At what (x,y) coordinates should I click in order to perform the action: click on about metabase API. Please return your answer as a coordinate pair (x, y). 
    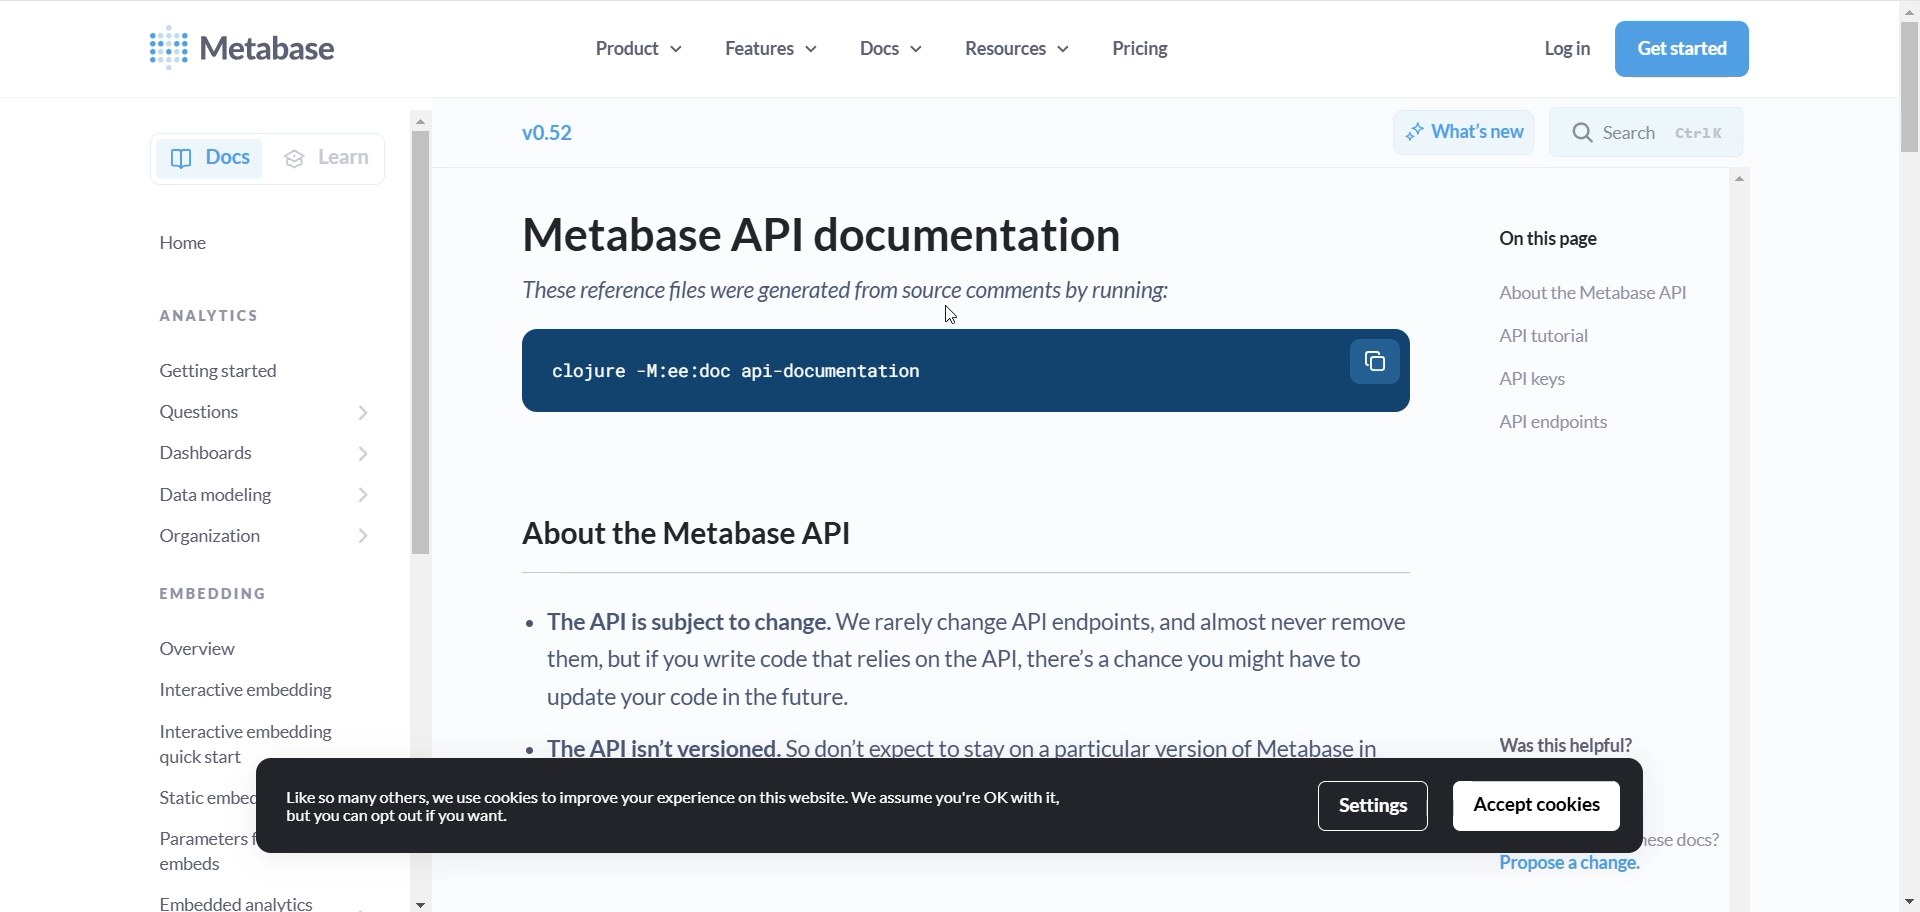
    Looking at the image, I should click on (1591, 296).